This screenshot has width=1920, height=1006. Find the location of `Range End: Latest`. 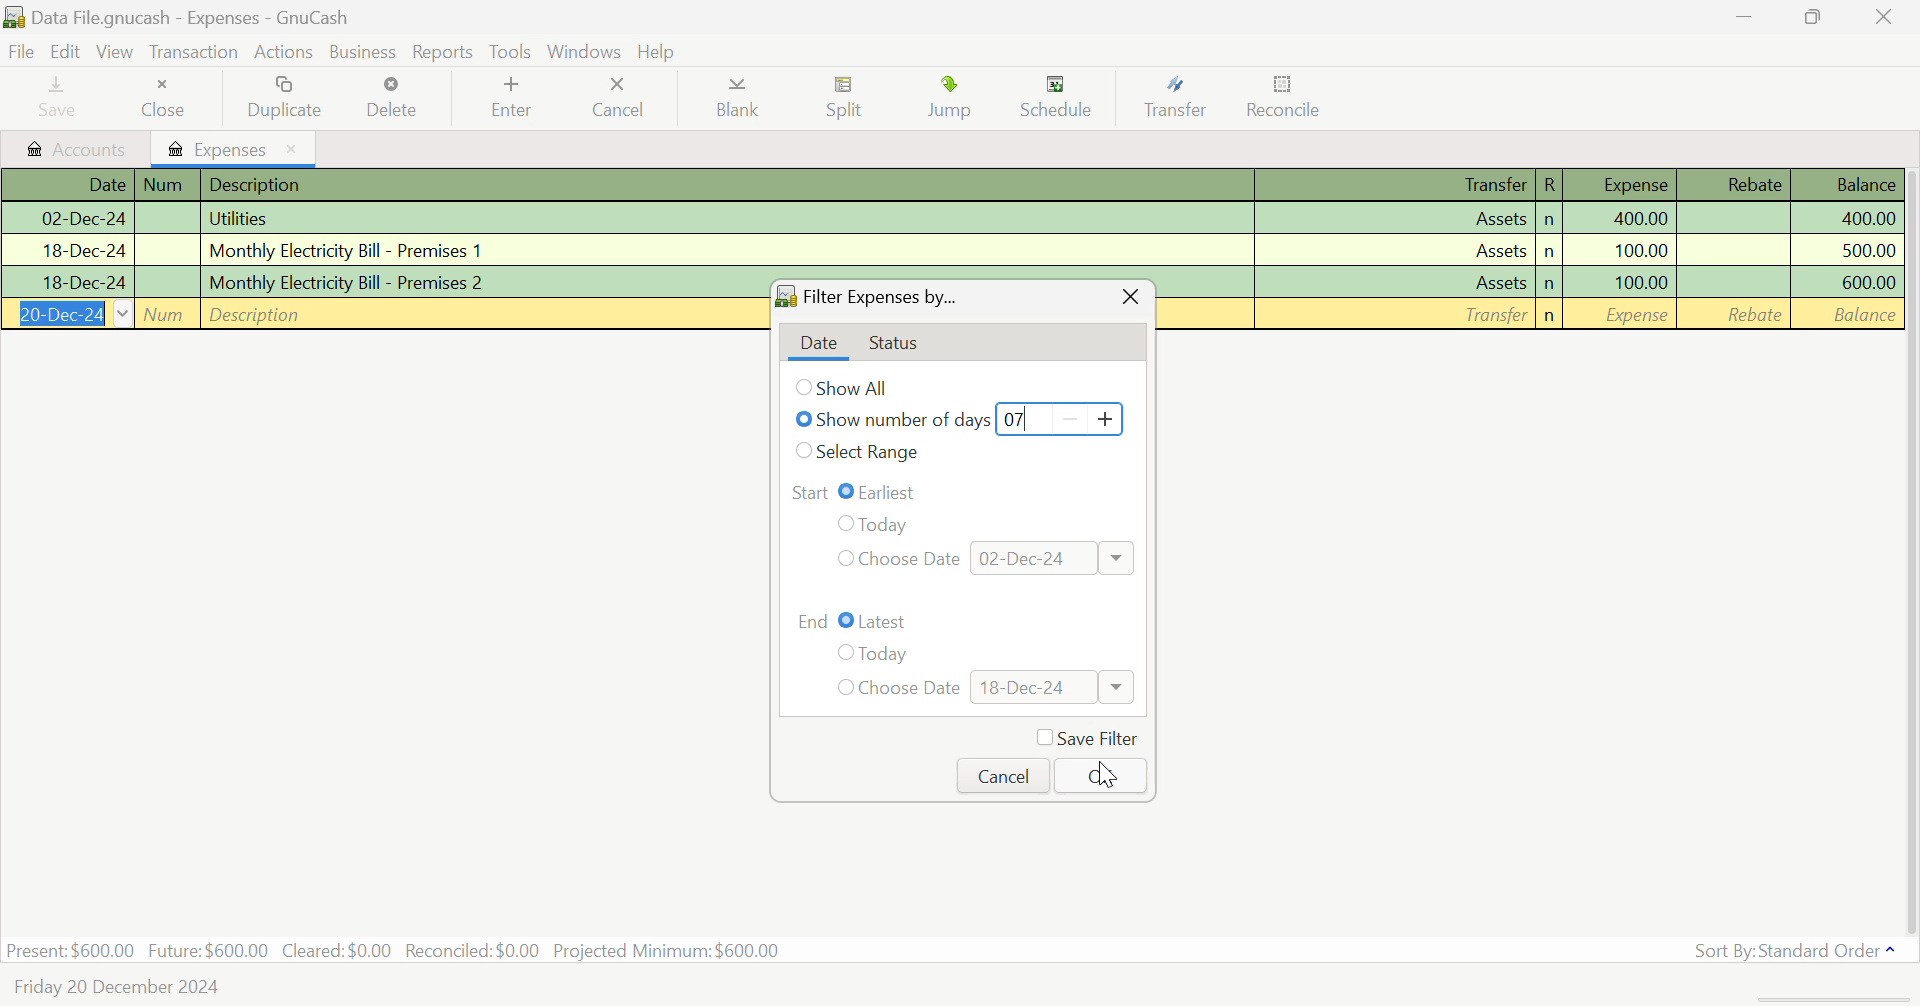

Range End: Latest is located at coordinates (967, 621).